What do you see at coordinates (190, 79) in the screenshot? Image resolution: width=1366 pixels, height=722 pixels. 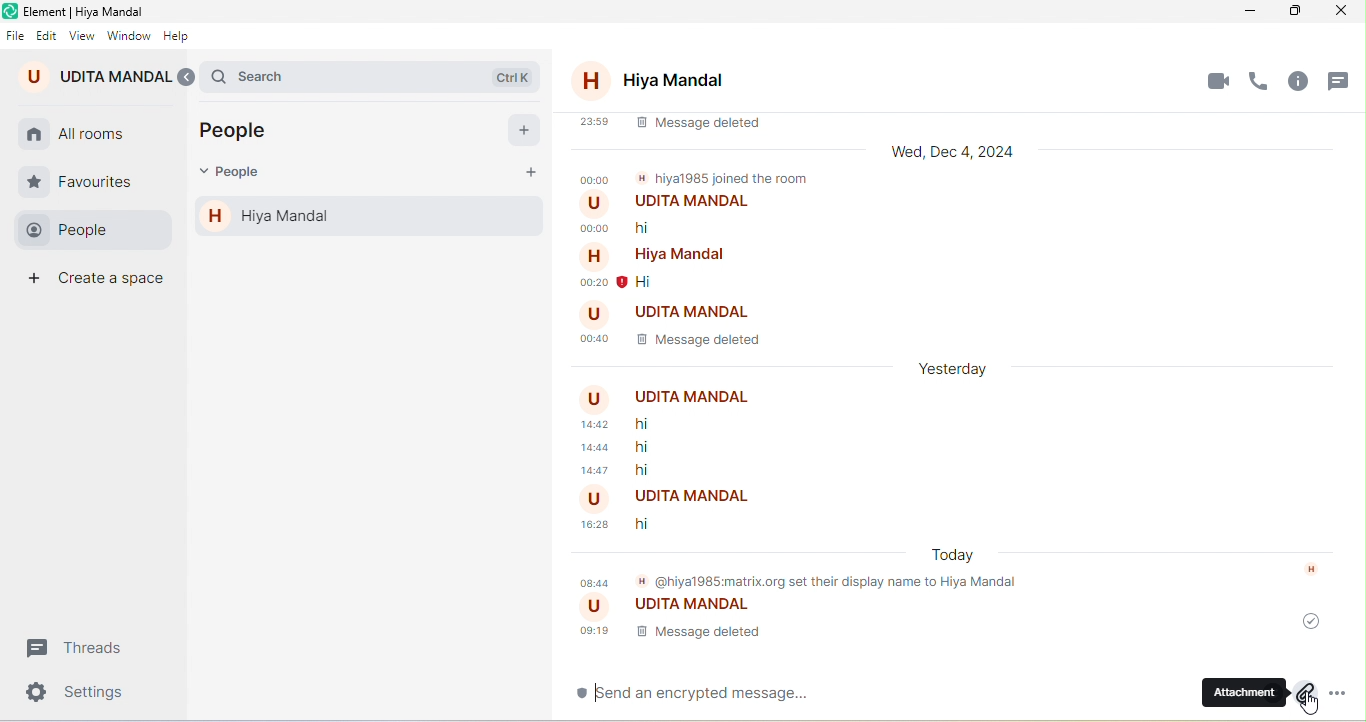 I see `expand` at bounding box center [190, 79].